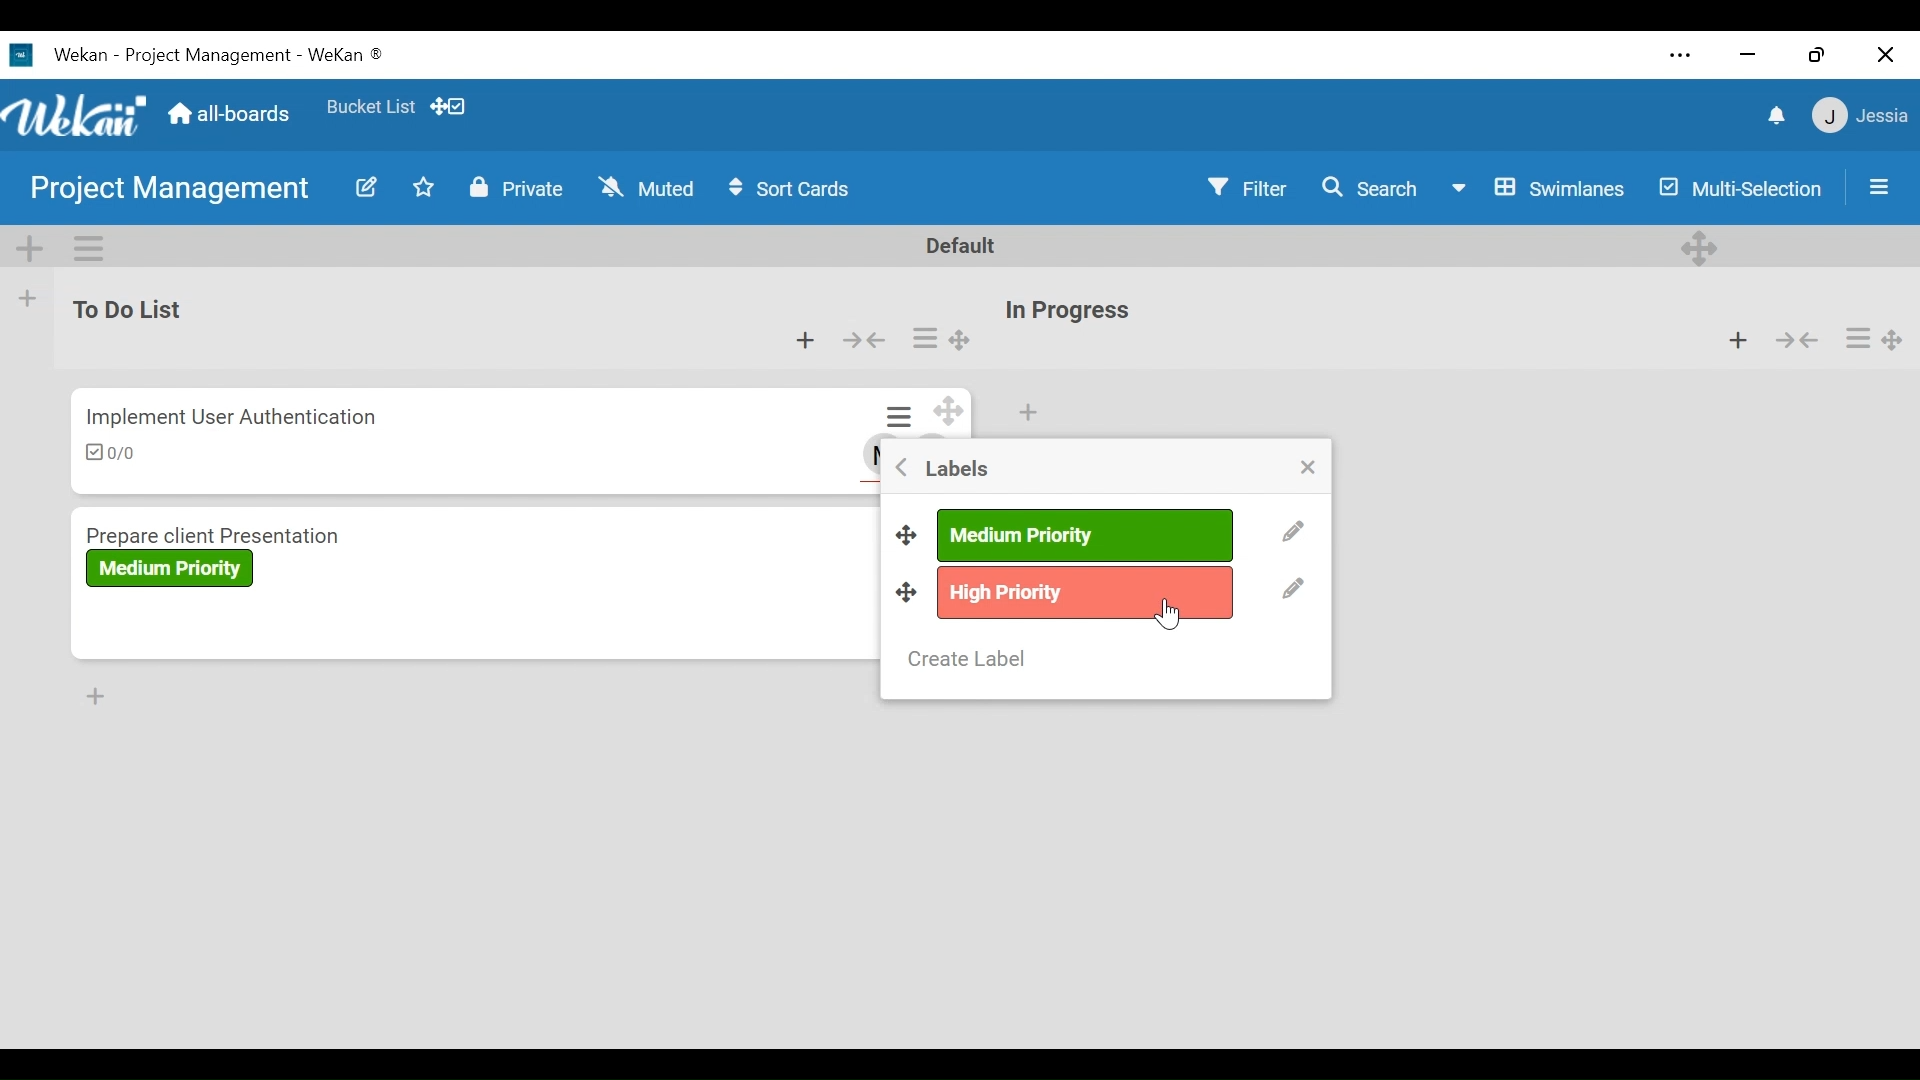 The height and width of the screenshot is (1080, 1920). What do you see at coordinates (371, 106) in the screenshot?
I see `Favorites` at bounding box center [371, 106].